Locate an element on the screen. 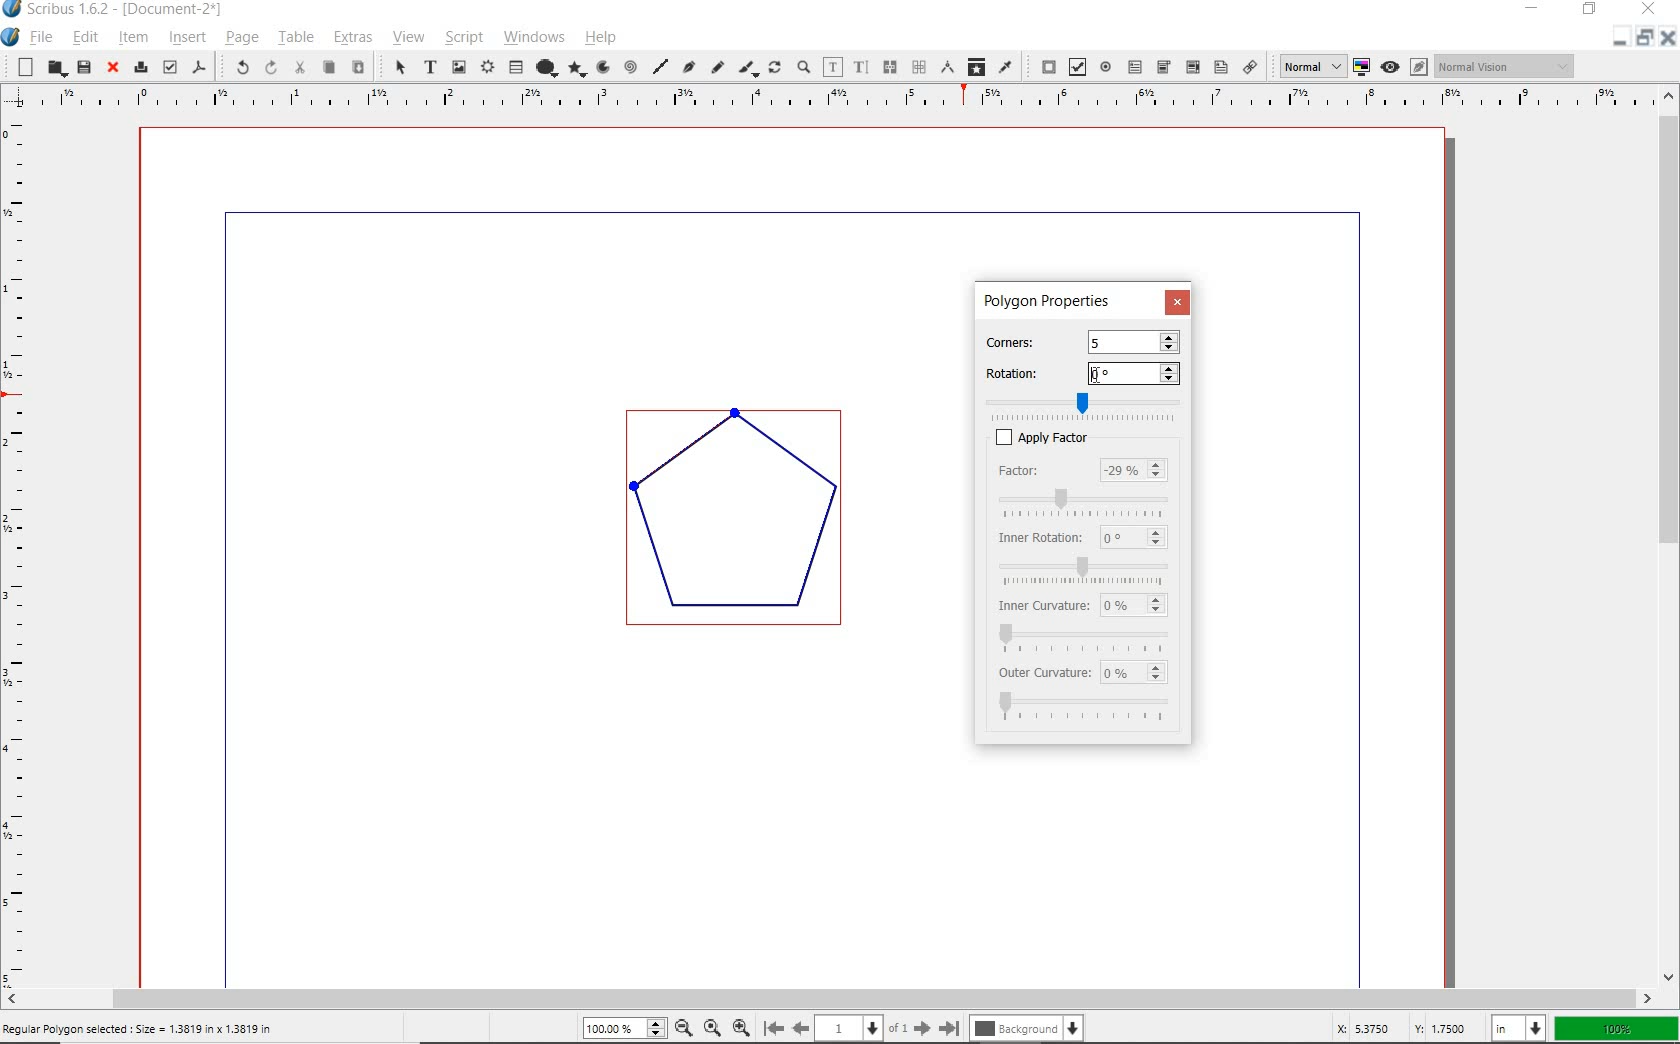 The height and width of the screenshot is (1044, 1680). Zoom In is located at coordinates (743, 1027).